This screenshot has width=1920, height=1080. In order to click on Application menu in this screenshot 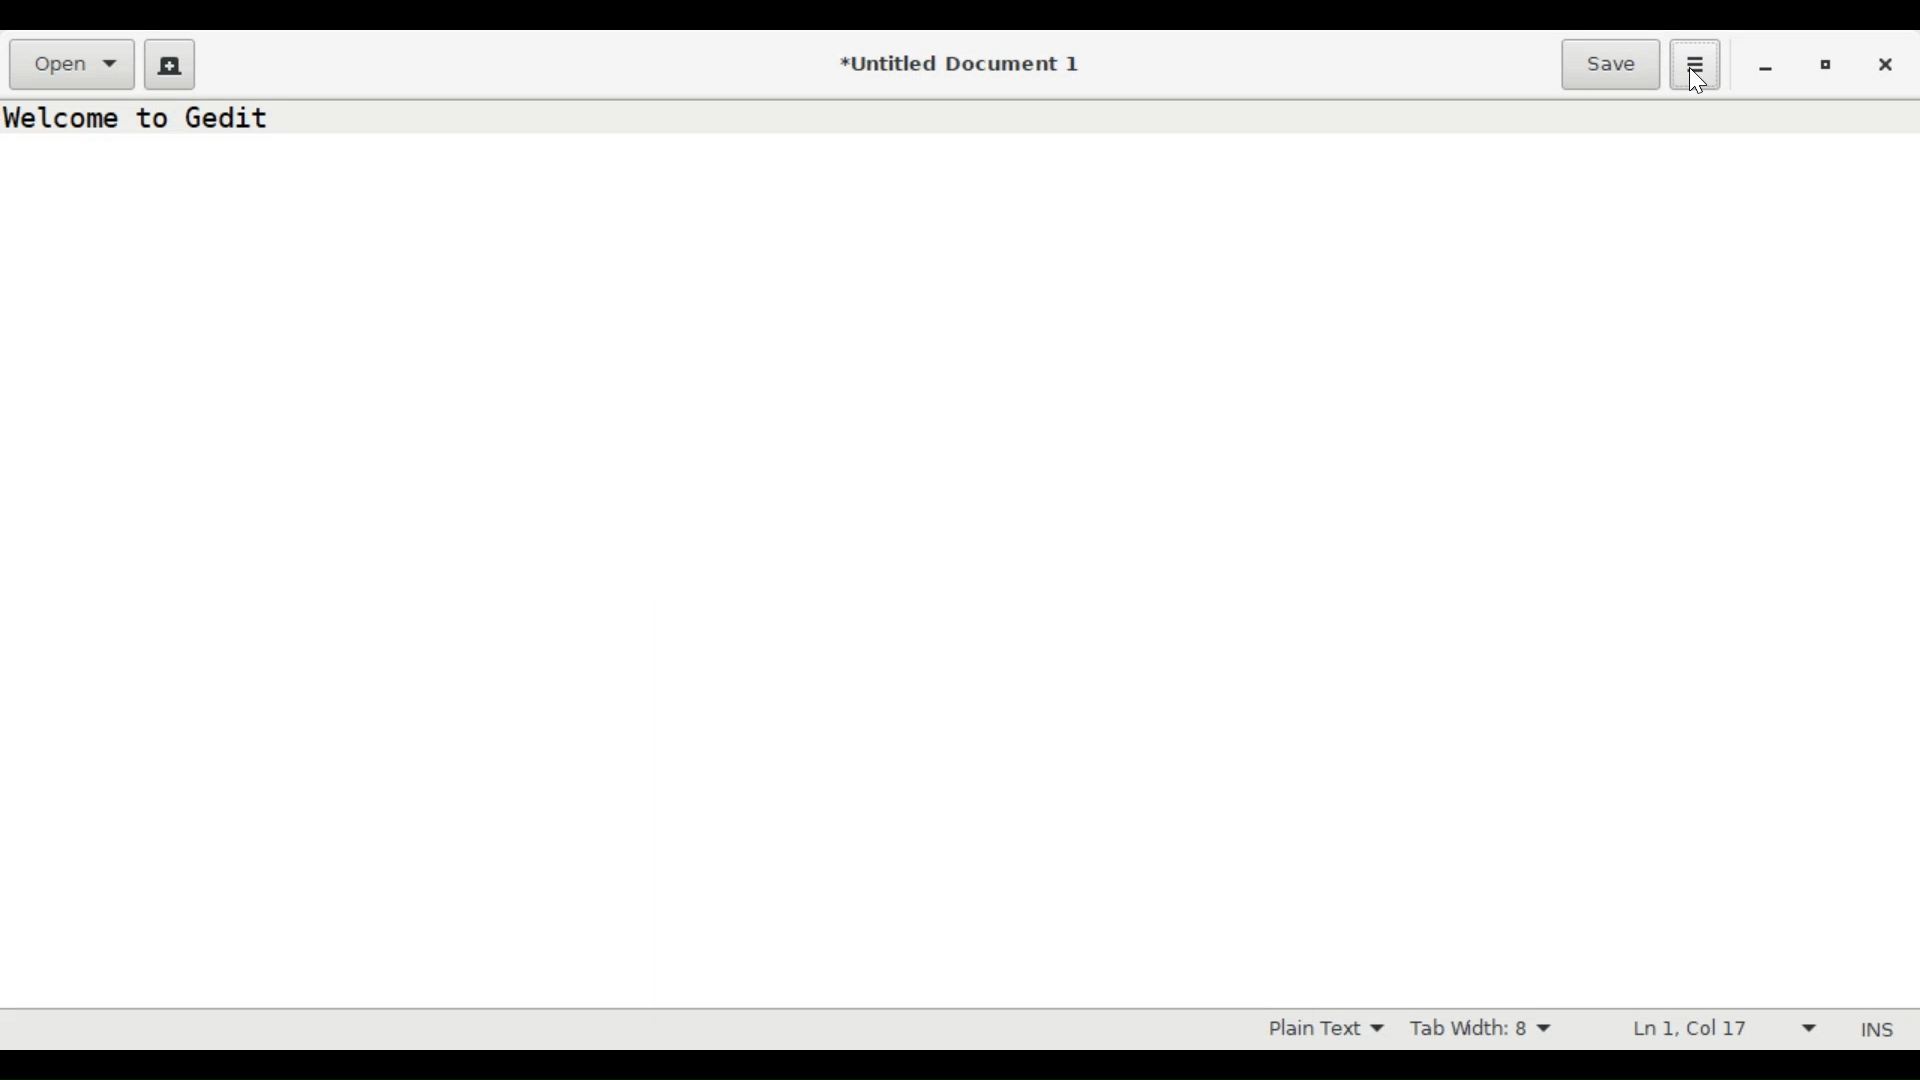, I will do `click(1696, 65)`.